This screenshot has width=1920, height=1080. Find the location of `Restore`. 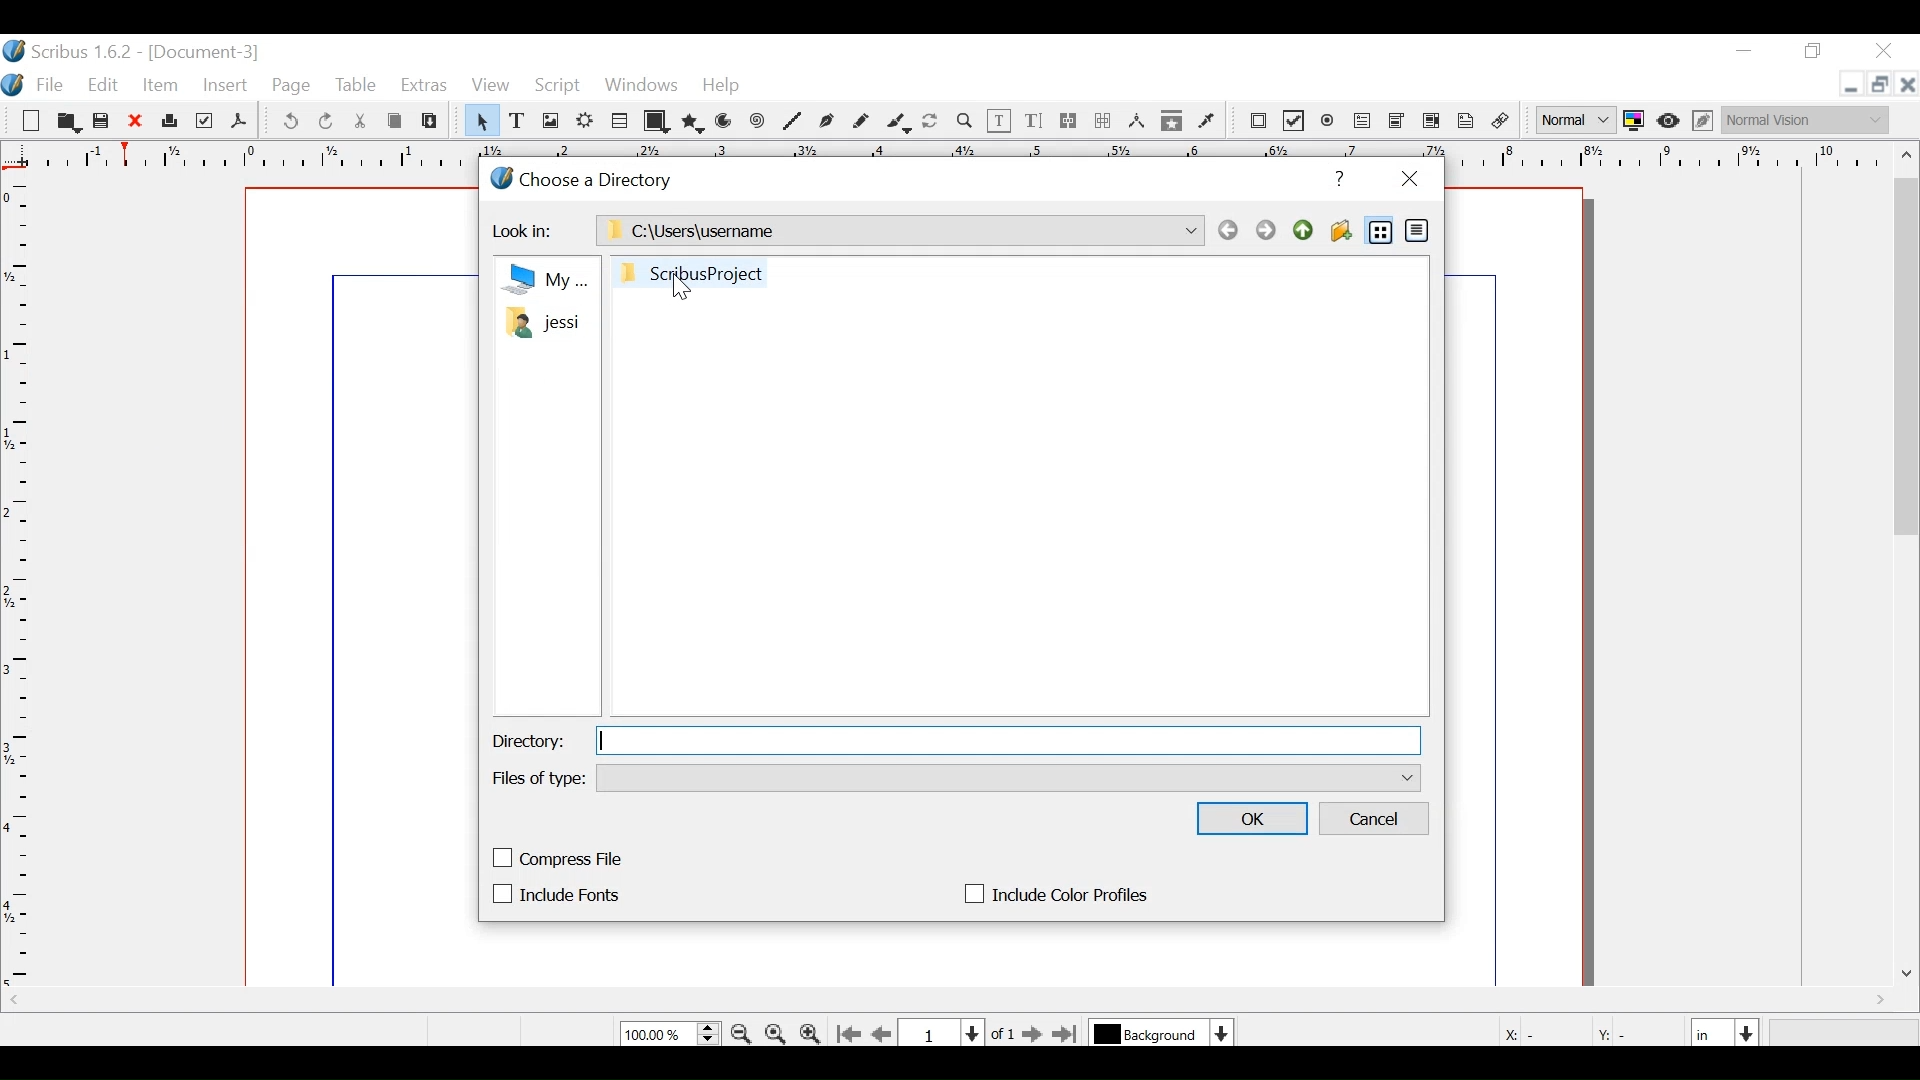

Restore is located at coordinates (1813, 52).